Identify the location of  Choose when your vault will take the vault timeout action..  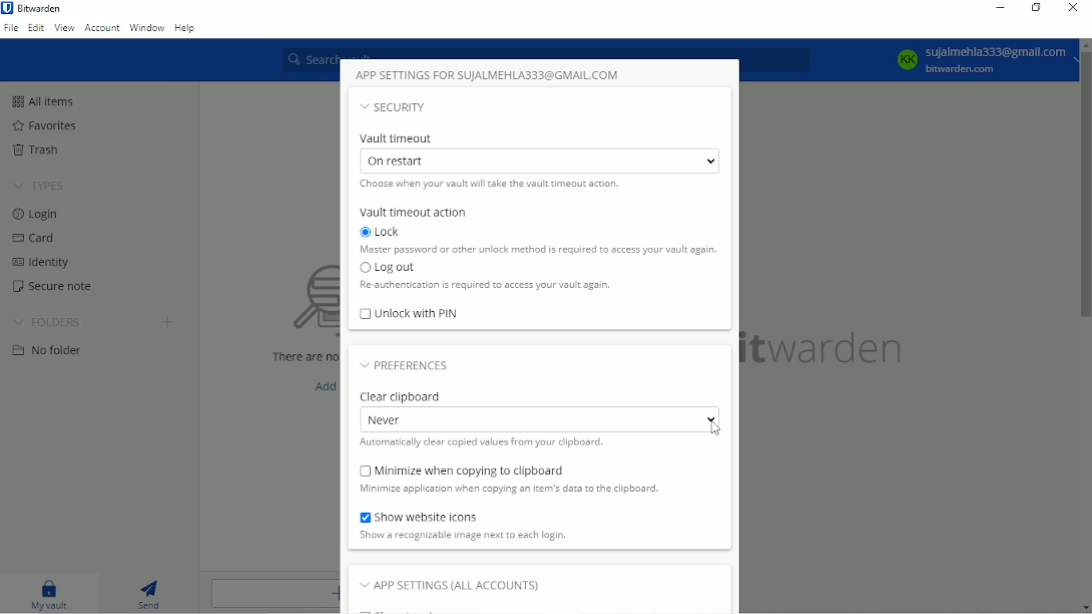
(487, 184).